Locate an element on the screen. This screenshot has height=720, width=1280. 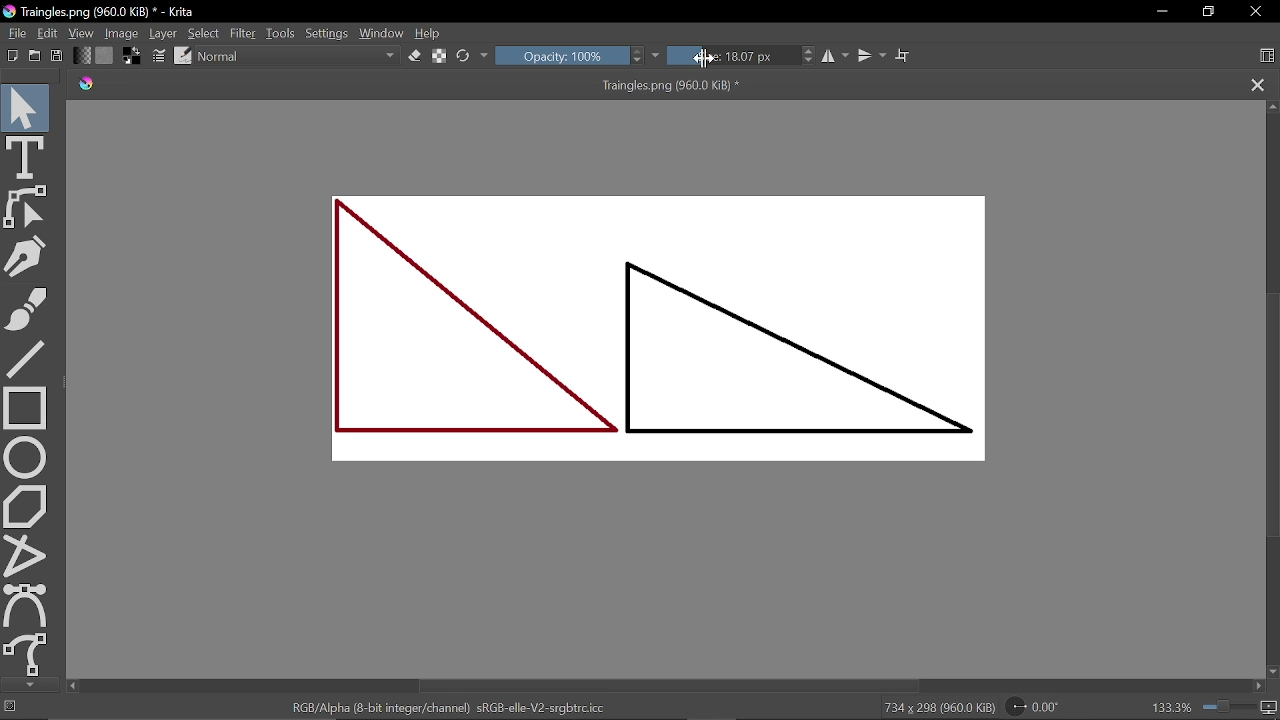
Choose brush preset is located at coordinates (183, 56).